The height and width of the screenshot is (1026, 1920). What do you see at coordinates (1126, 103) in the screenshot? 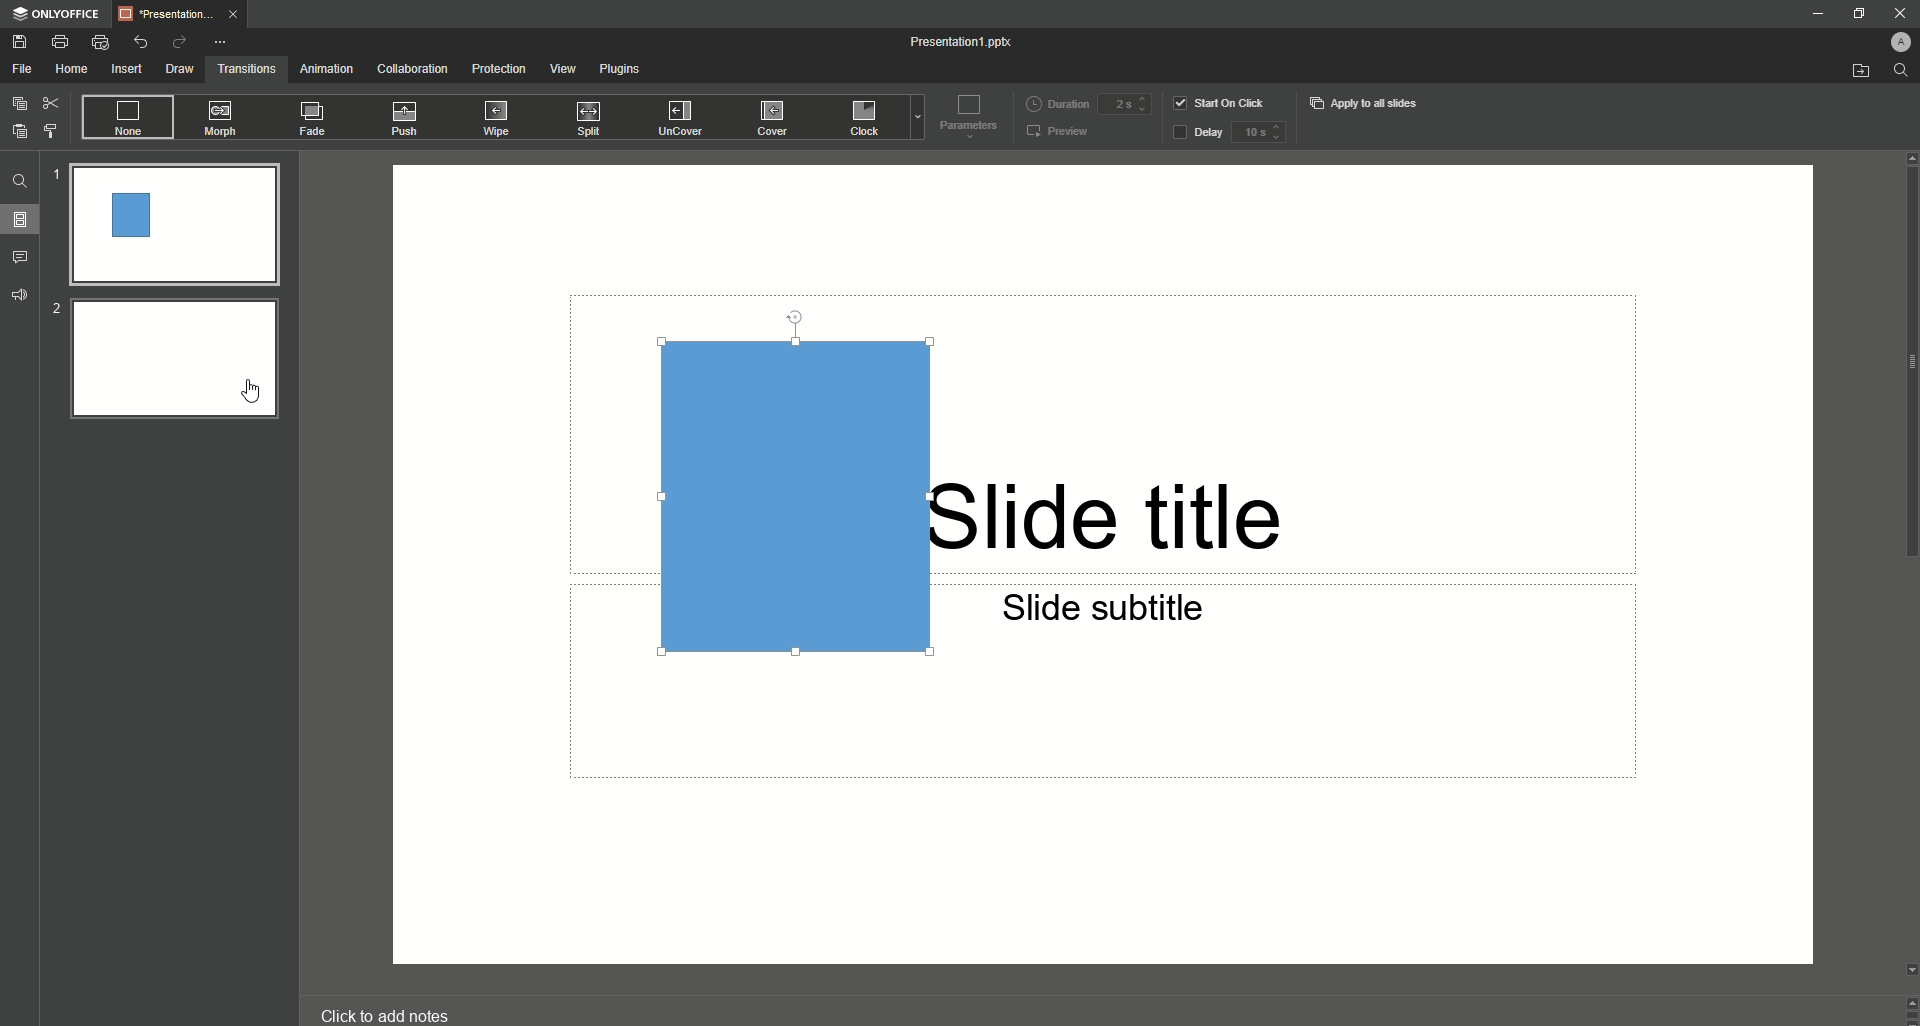
I see `Duration input` at bounding box center [1126, 103].